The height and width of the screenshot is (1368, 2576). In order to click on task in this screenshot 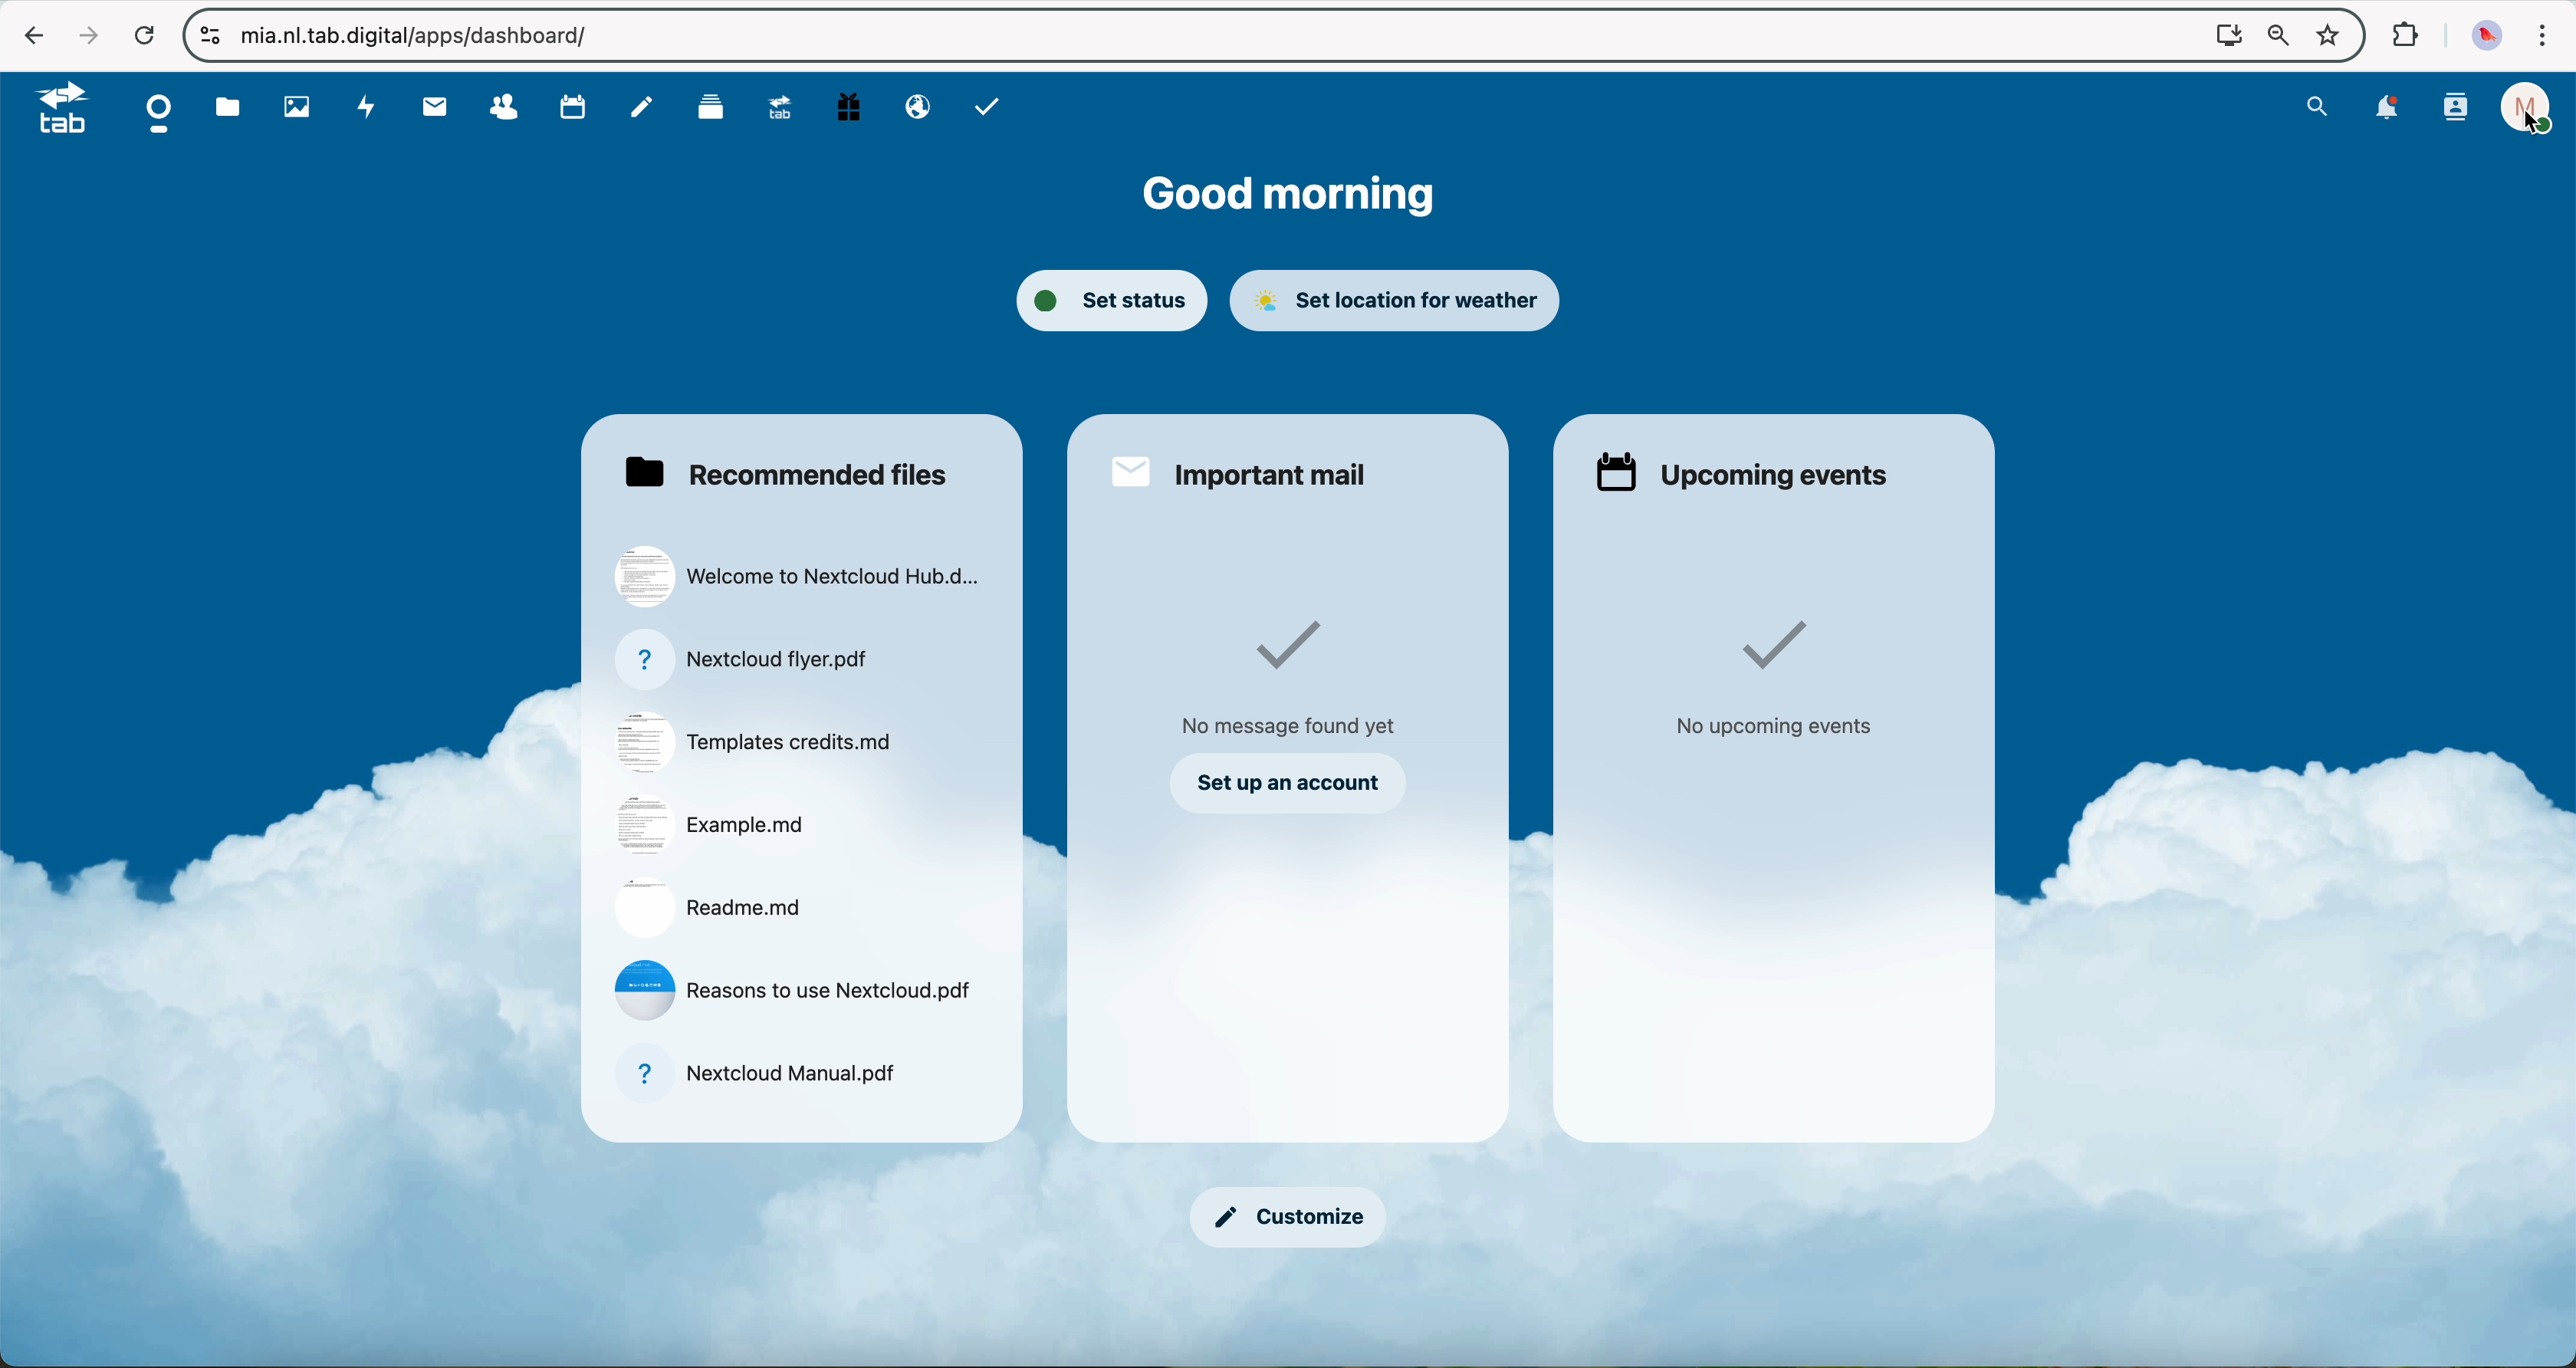, I will do `click(990, 109)`.